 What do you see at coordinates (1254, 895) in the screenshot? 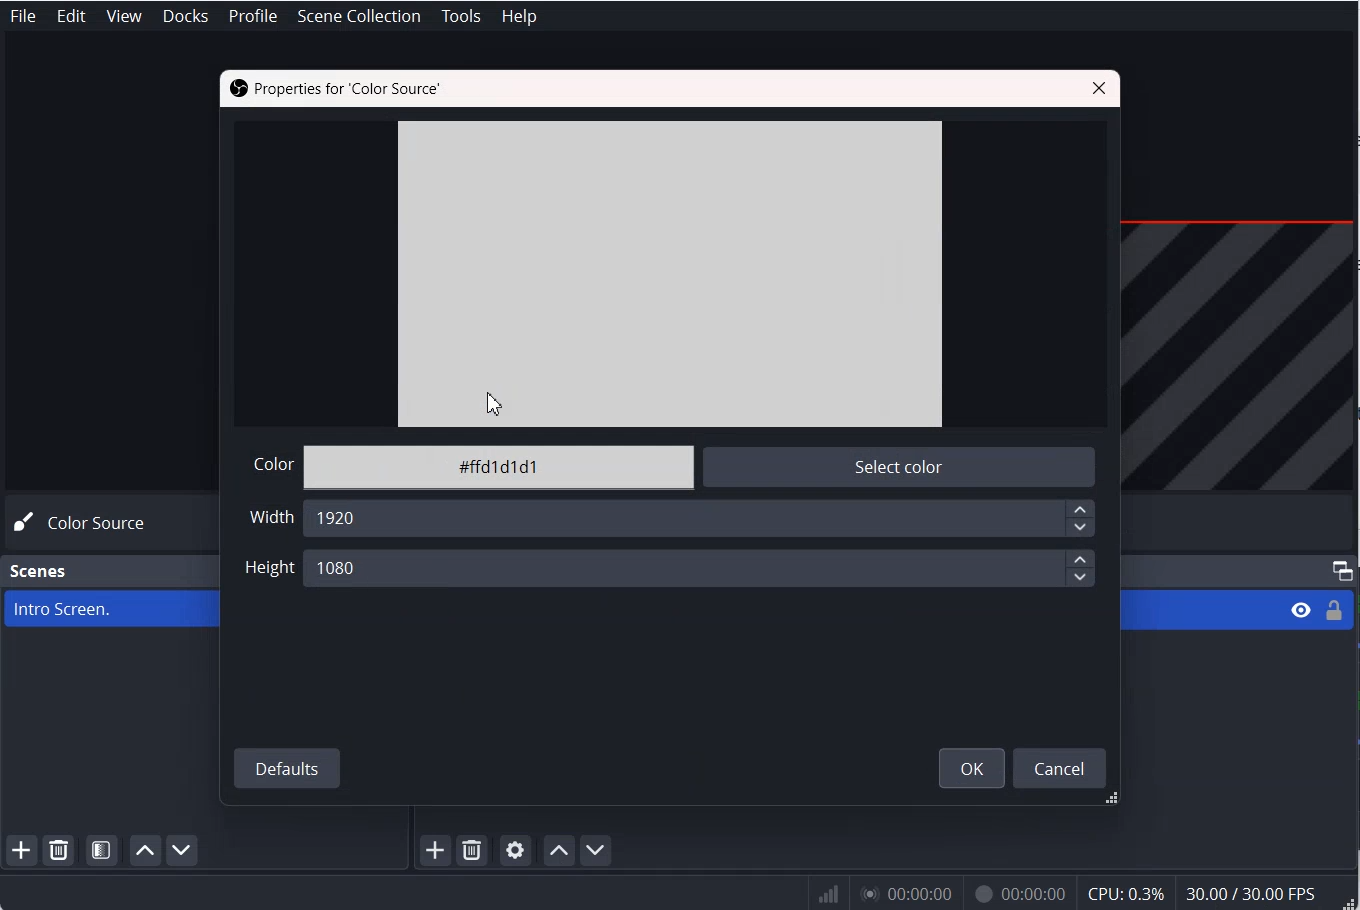
I see `30.00/ 30` at bounding box center [1254, 895].